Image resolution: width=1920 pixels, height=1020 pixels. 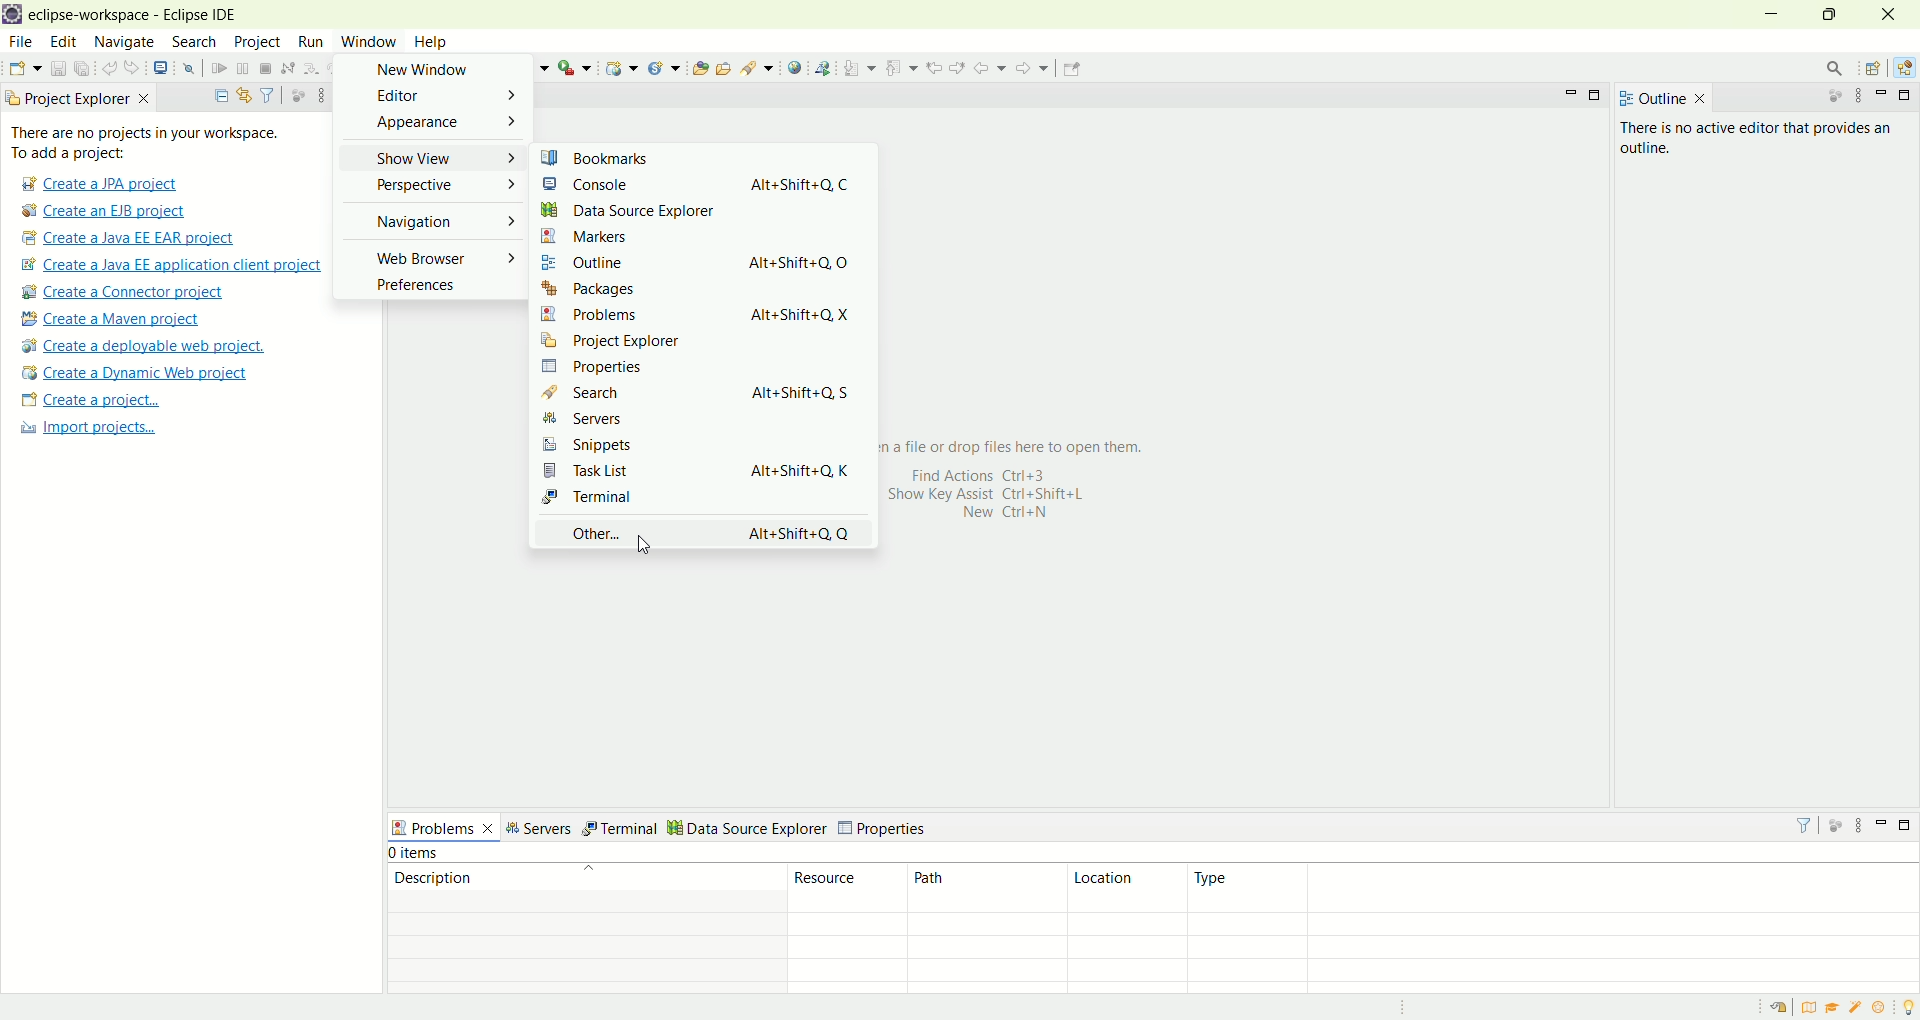 I want to click on forward, so click(x=1032, y=66).